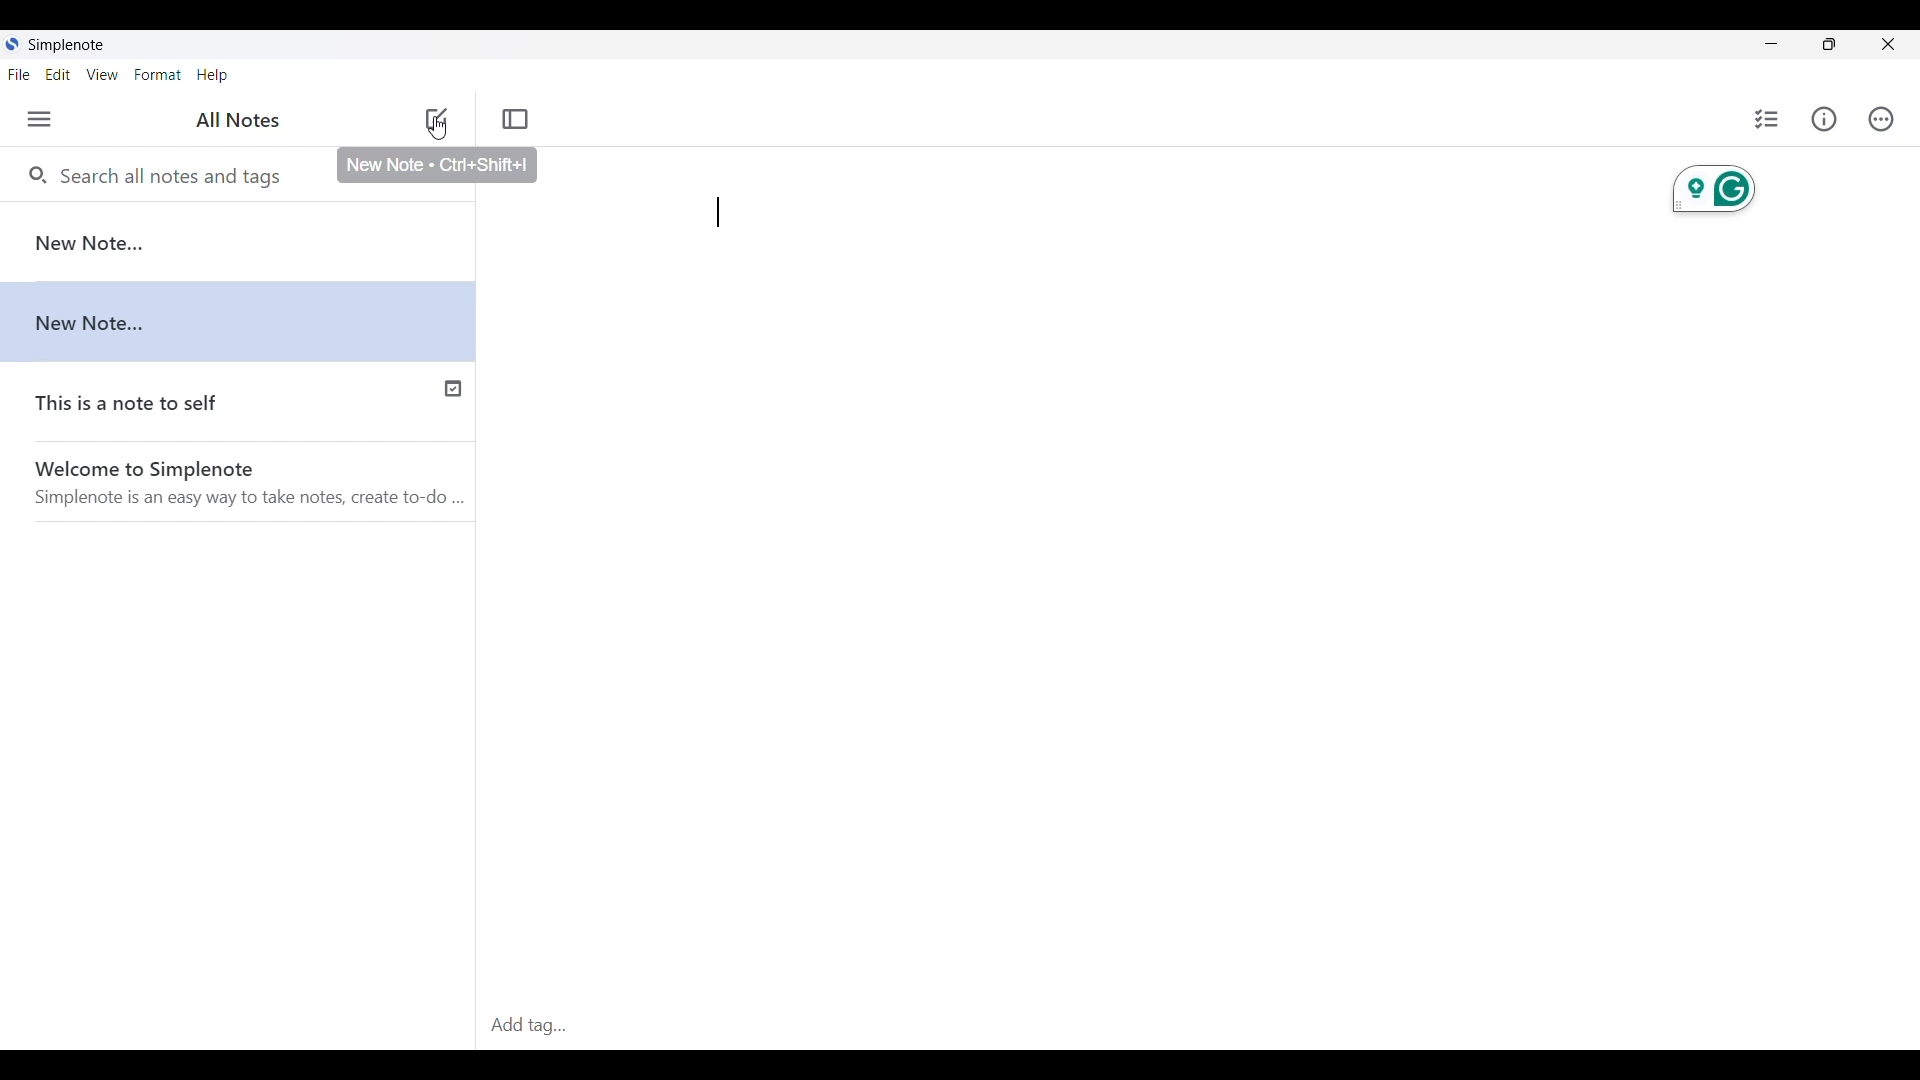  What do you see at coordinates (235, 121) in the screenshot?
I see `All Notes` at bounding box center [235, 121].